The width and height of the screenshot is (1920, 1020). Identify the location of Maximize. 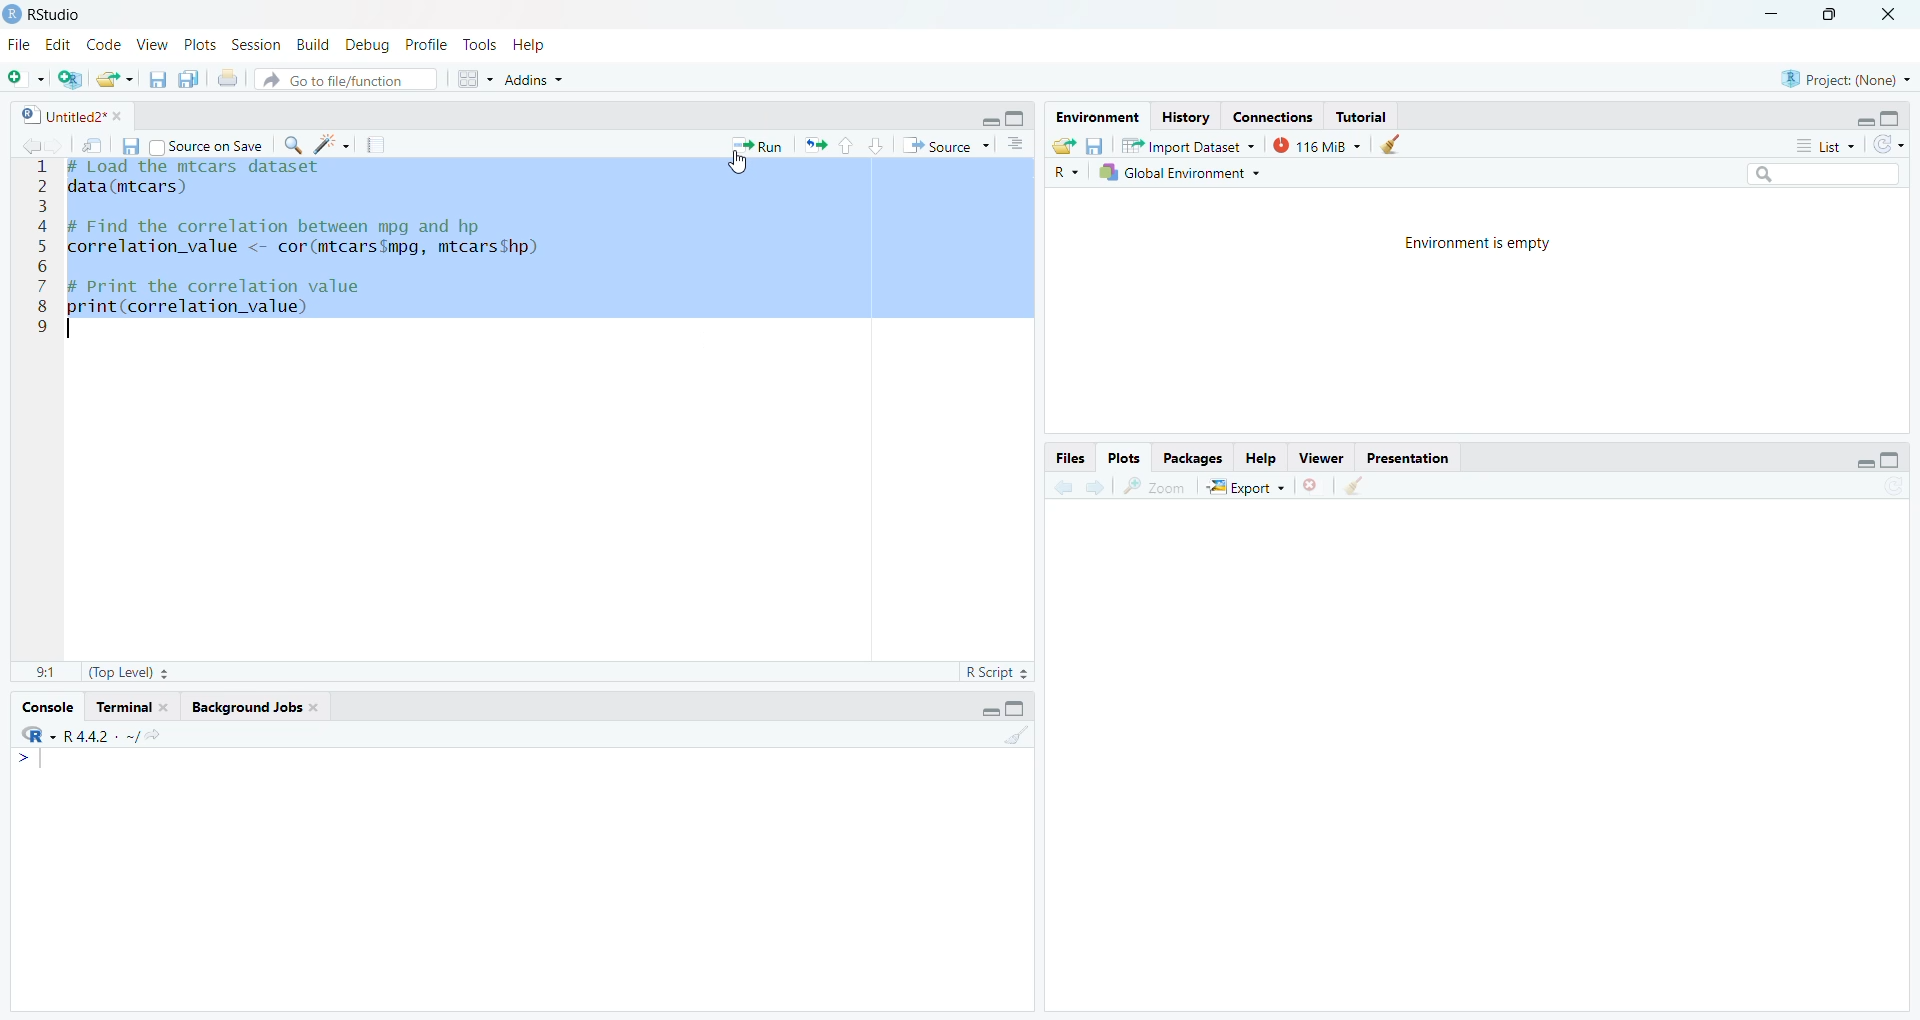
(1018, 118).